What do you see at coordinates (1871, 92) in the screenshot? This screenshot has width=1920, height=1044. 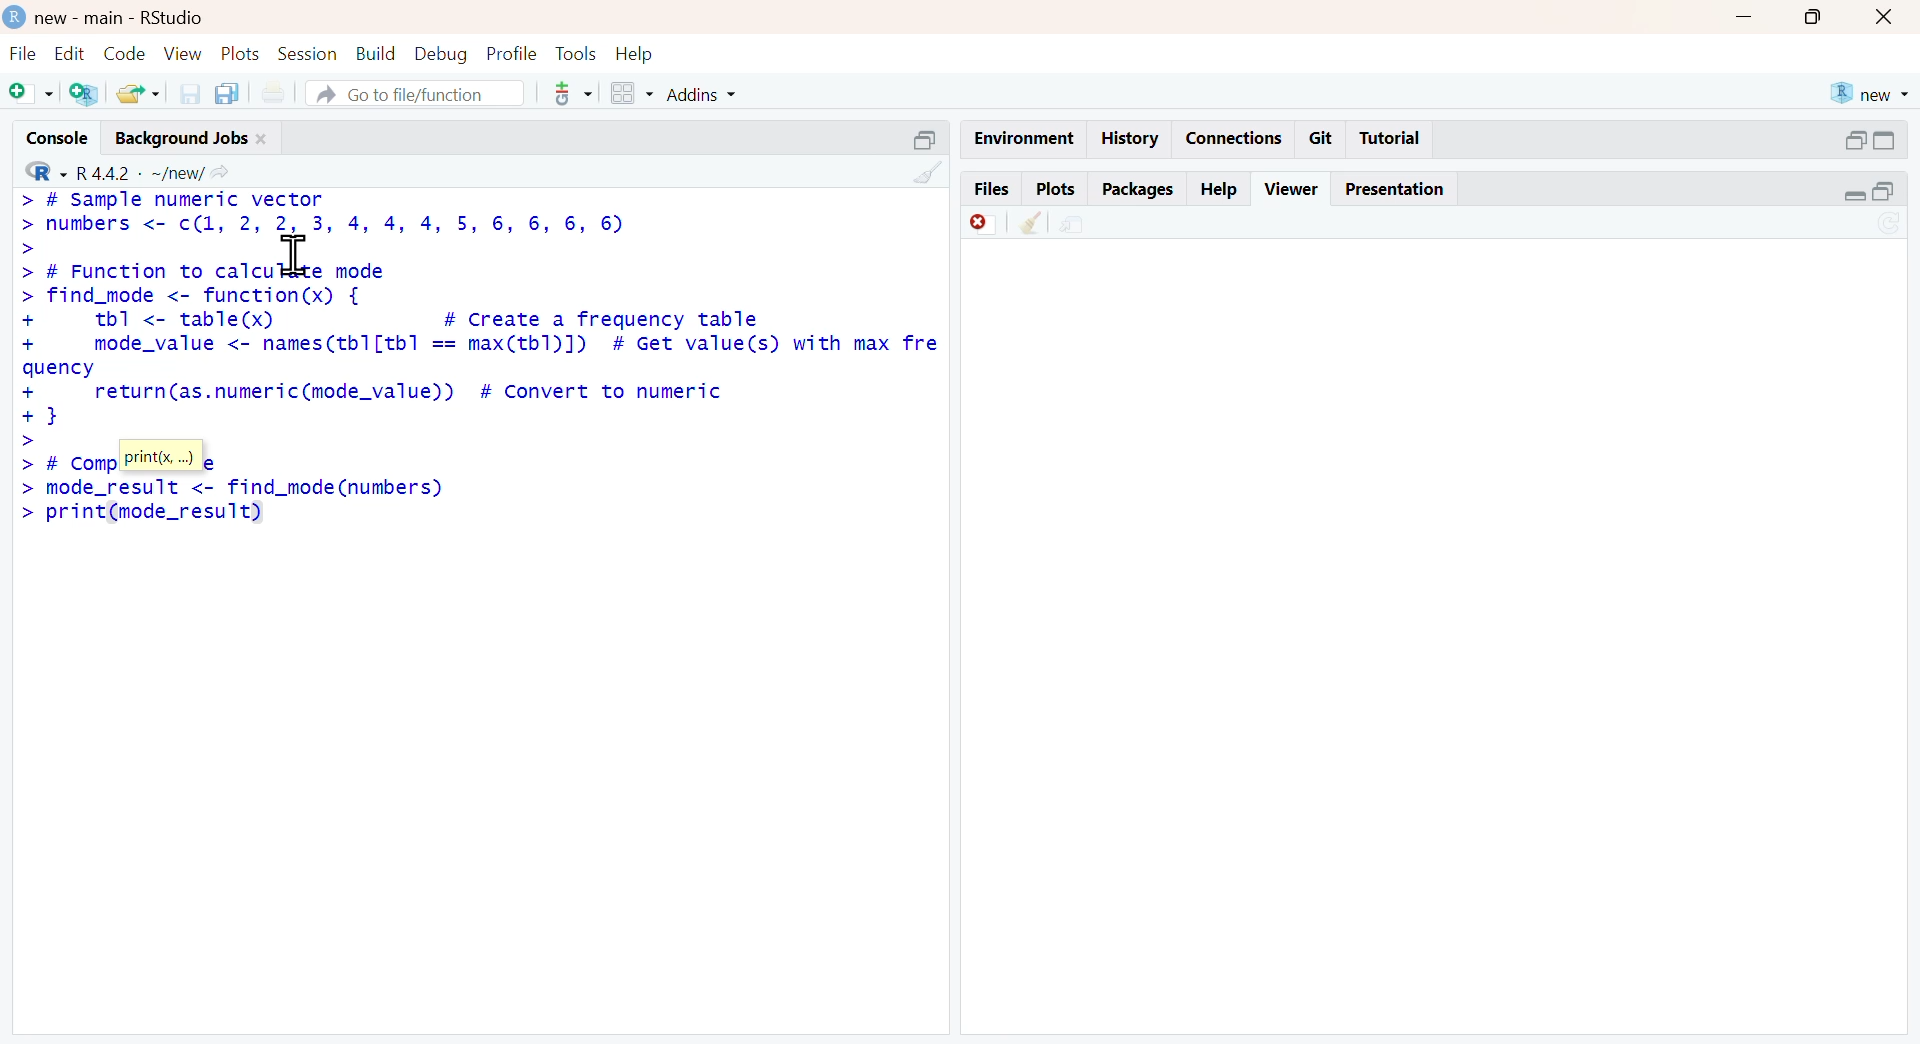 I see `new` at bounding box center [1871, 92].